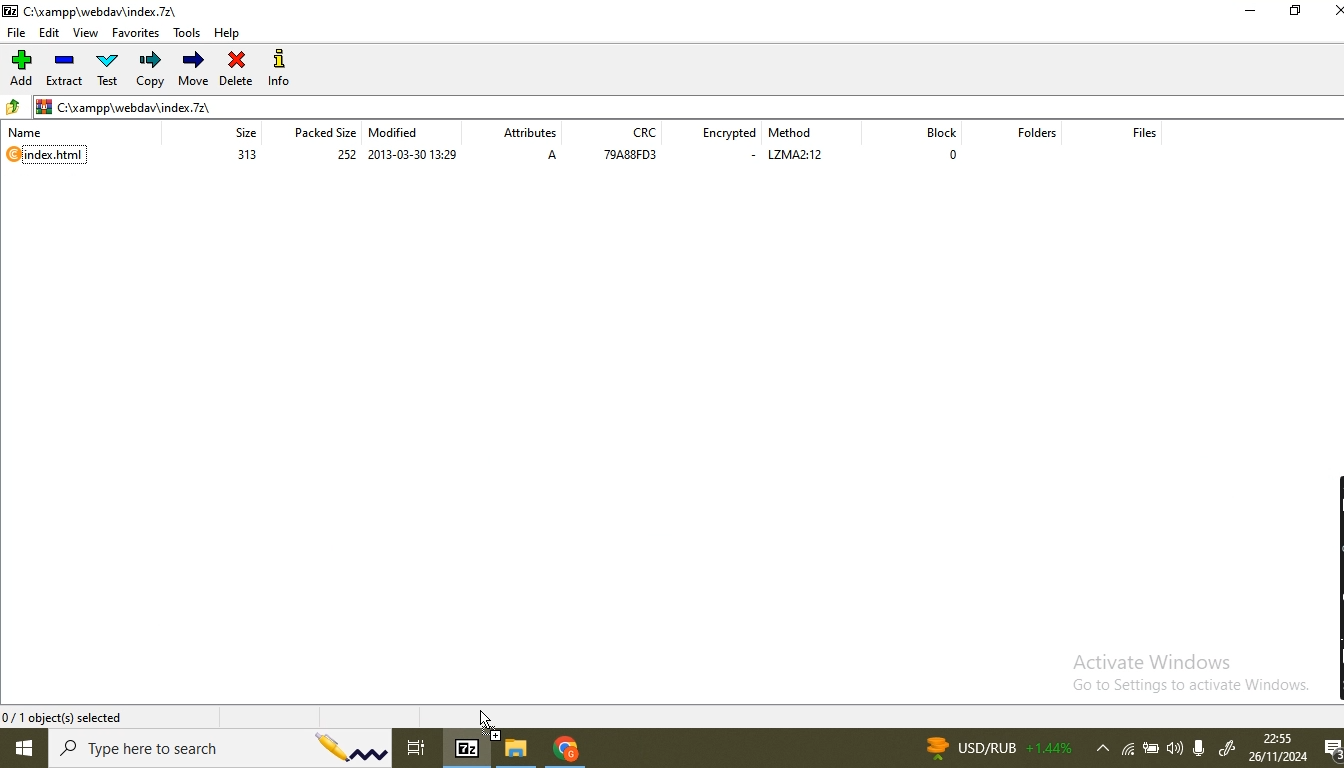  I want to click on wifi, so click(1129, 751).